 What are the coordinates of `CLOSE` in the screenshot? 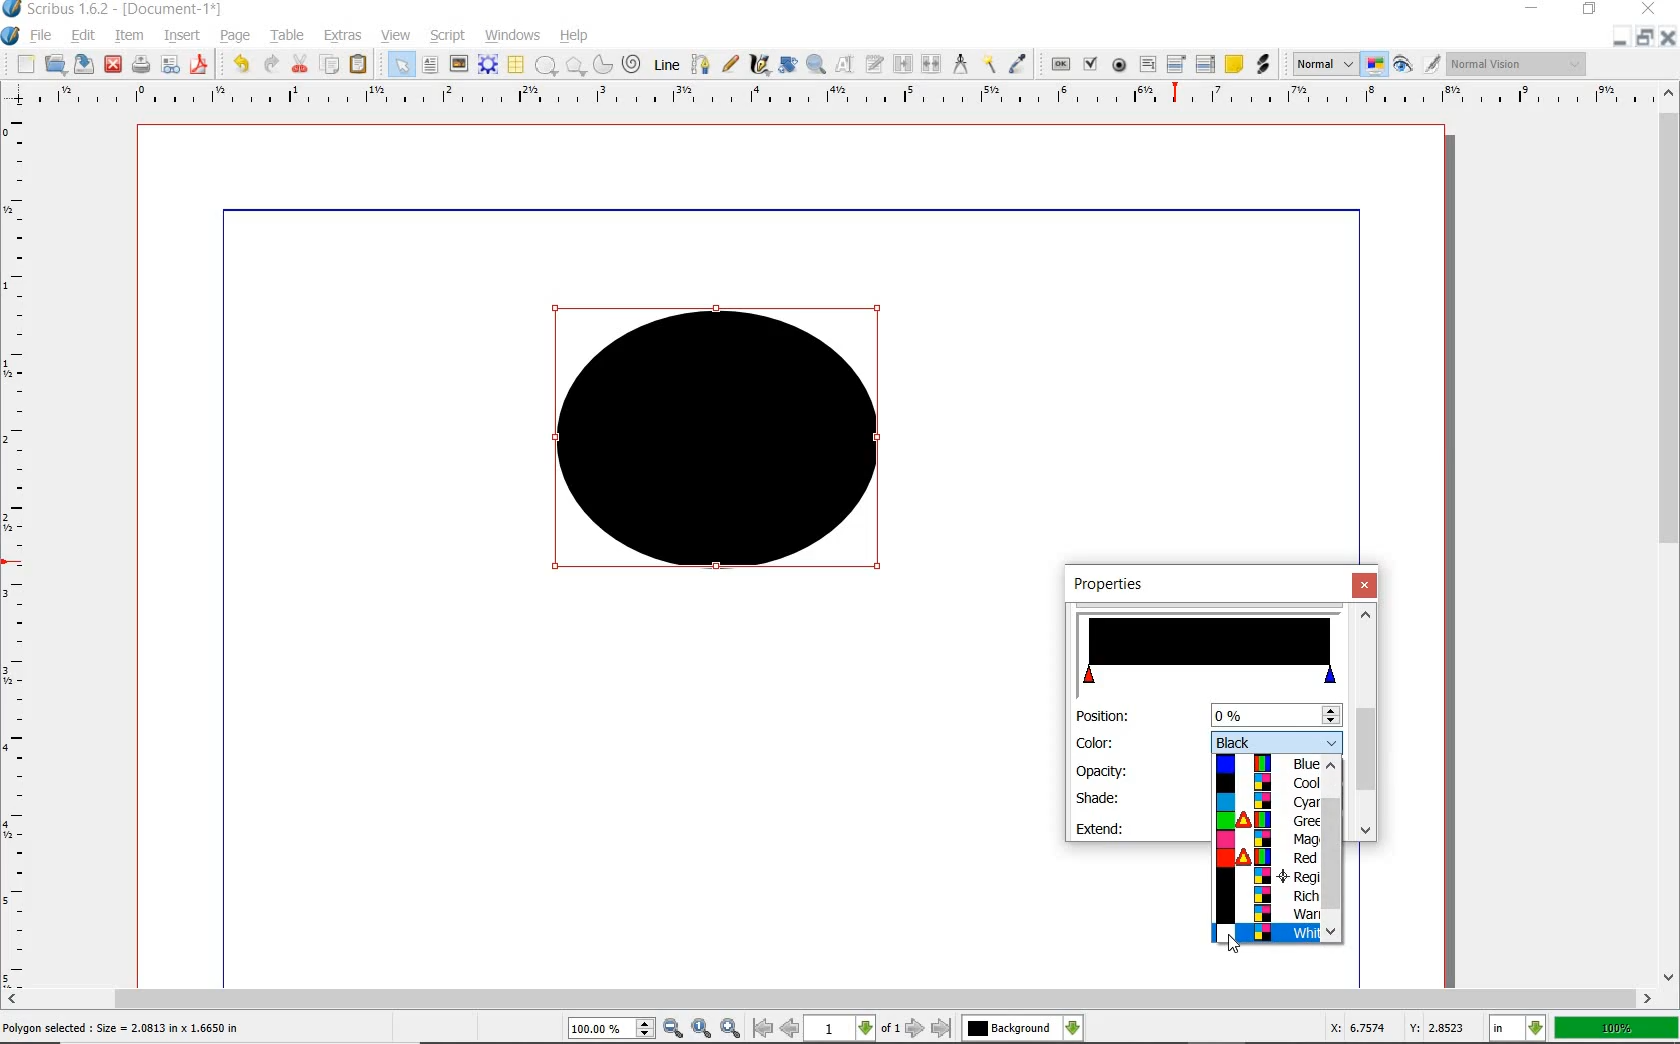 It's located at (113, 65).